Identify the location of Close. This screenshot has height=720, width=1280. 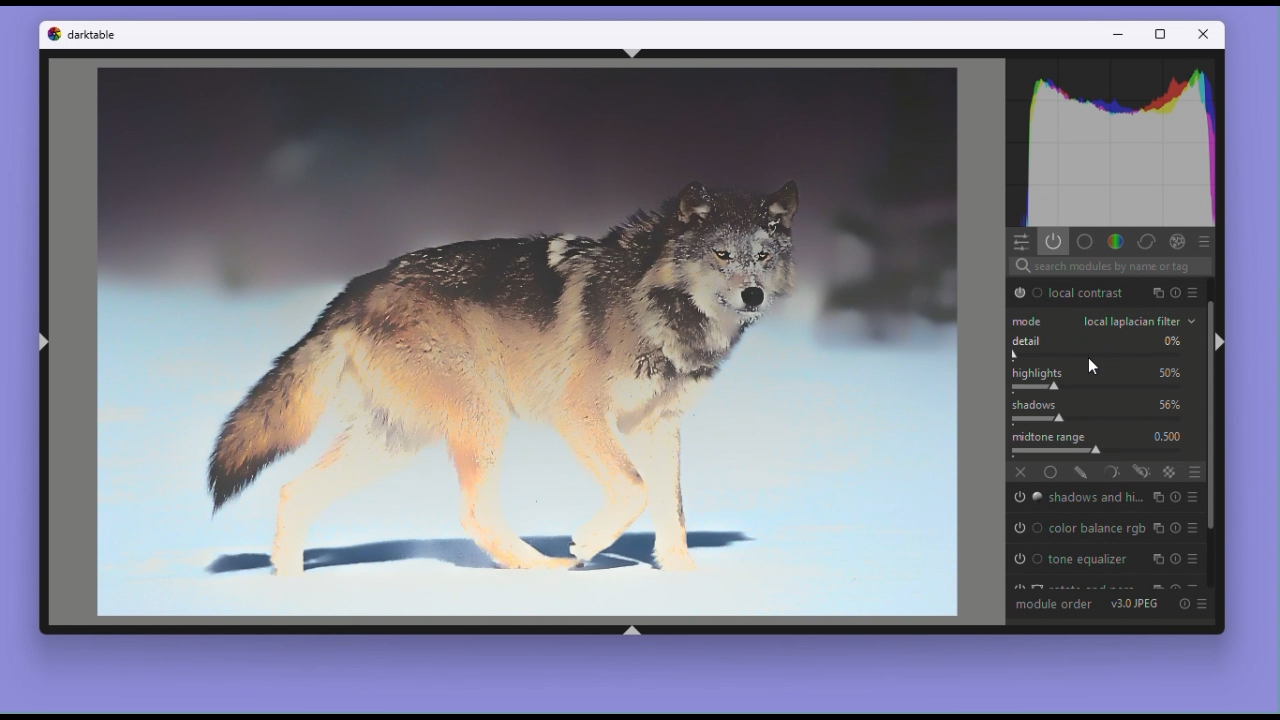
(1204, 35).